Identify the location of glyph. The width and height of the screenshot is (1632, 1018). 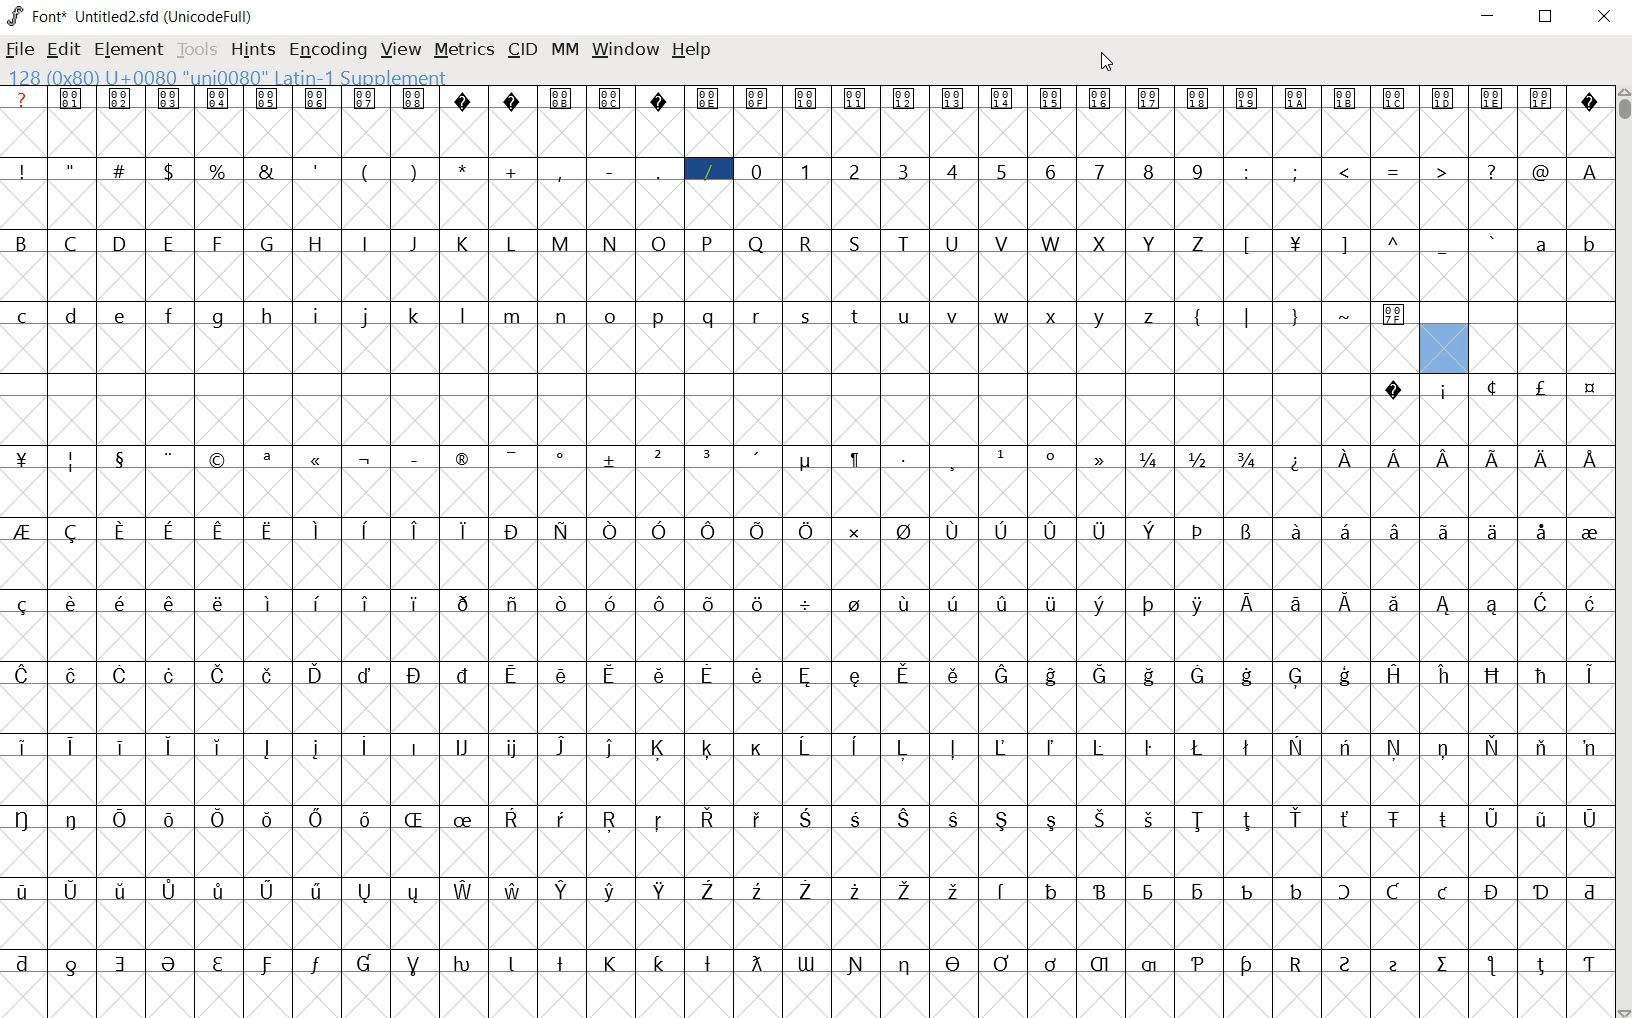
(708, 674).